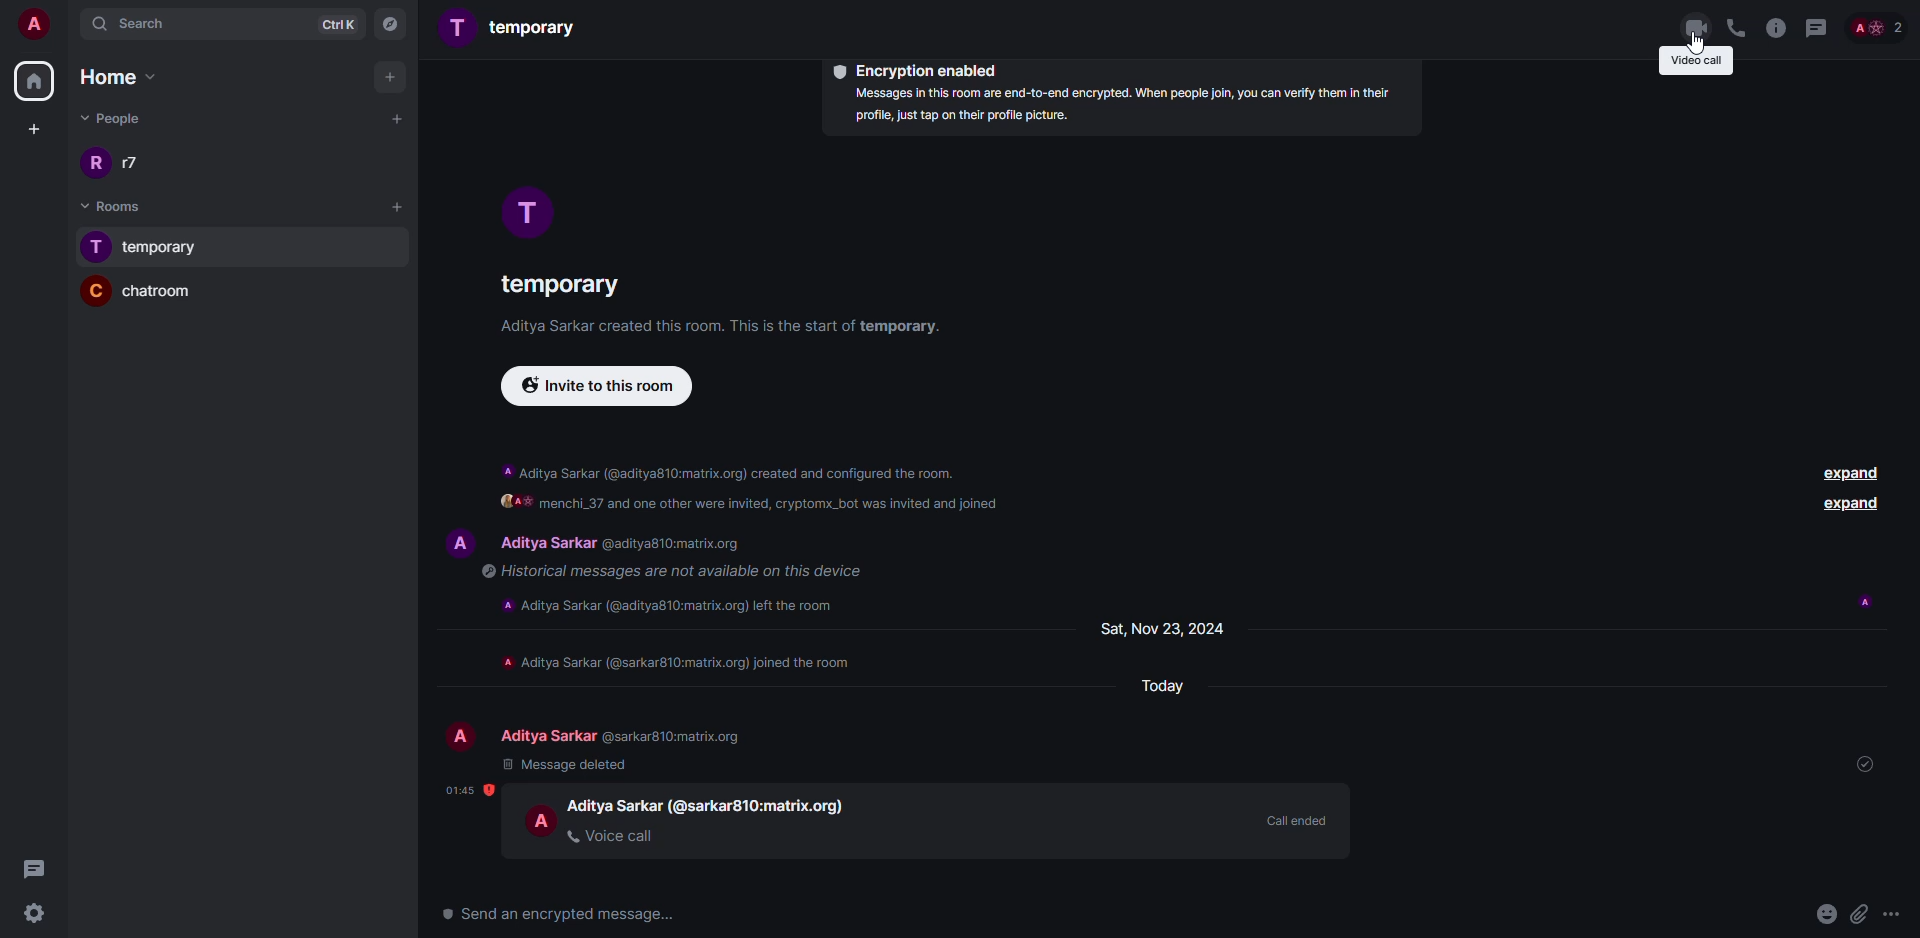 The height and width of the screenshot is (938, 1920). I want to click on people, so click(613, 804).